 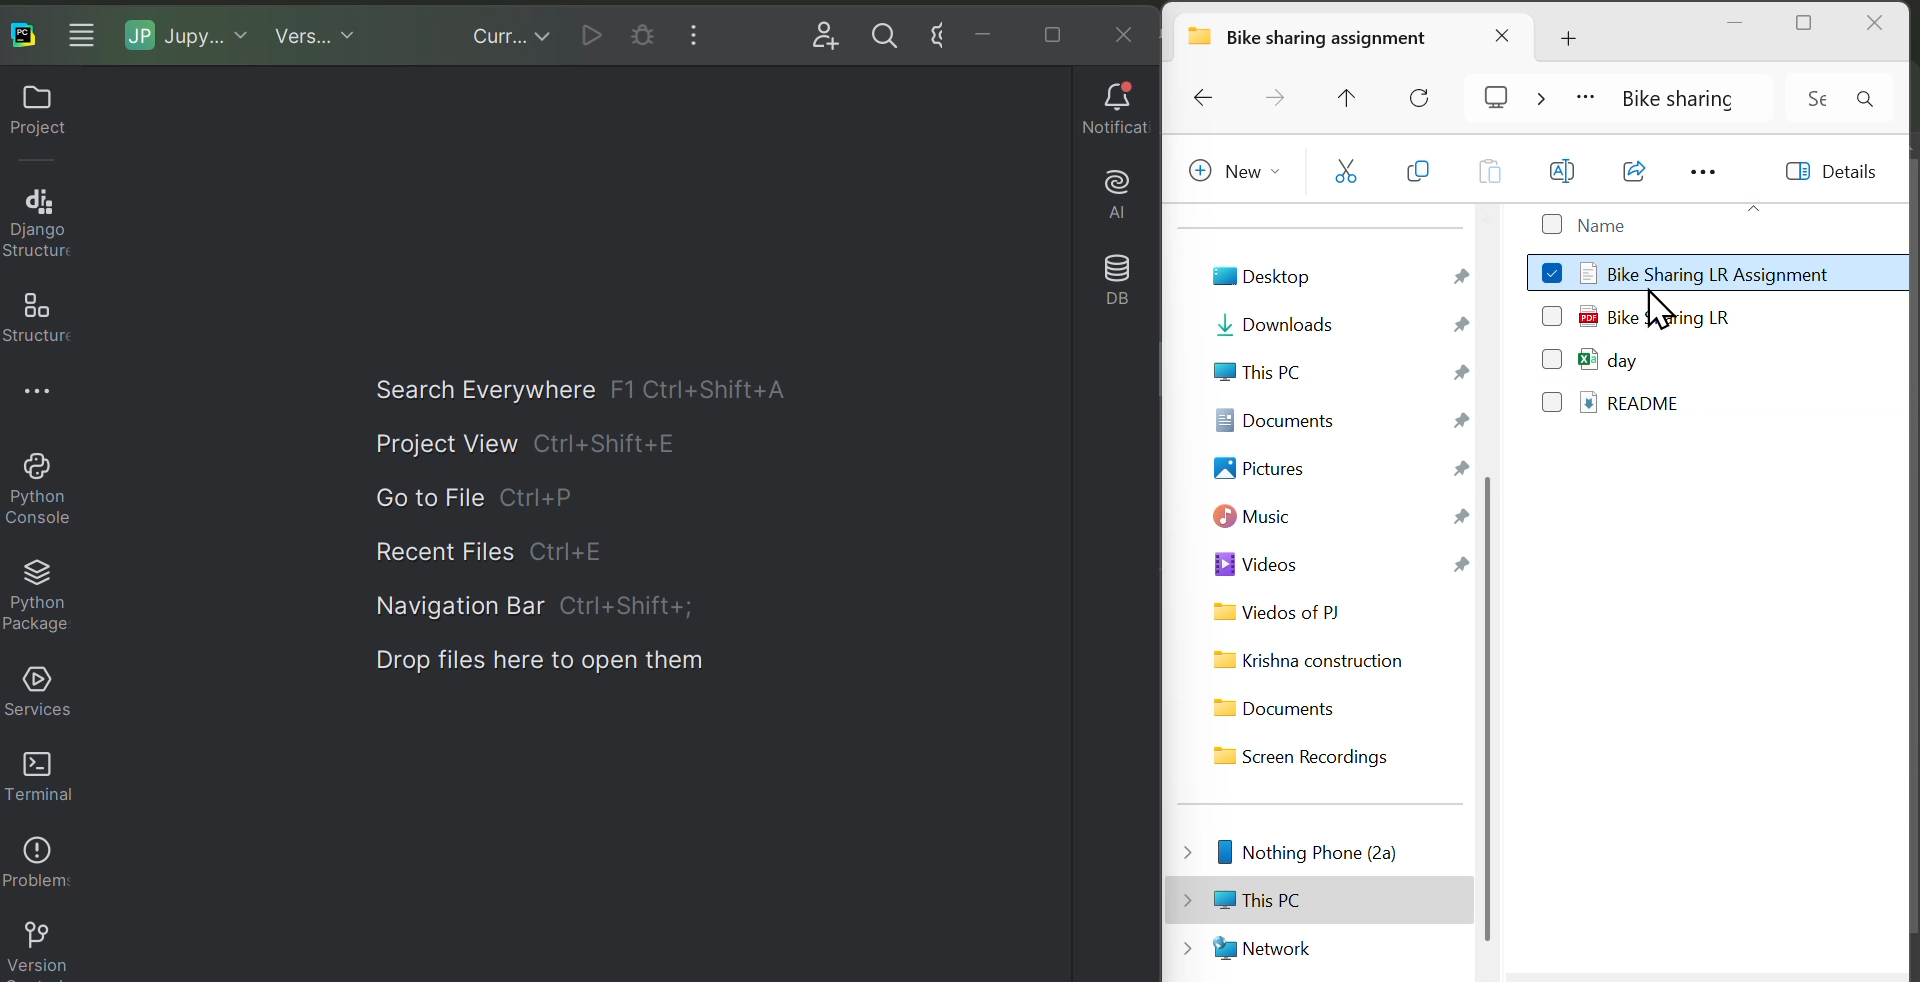 I want to click on Screen Recordings, so click(x=1316, y=755).